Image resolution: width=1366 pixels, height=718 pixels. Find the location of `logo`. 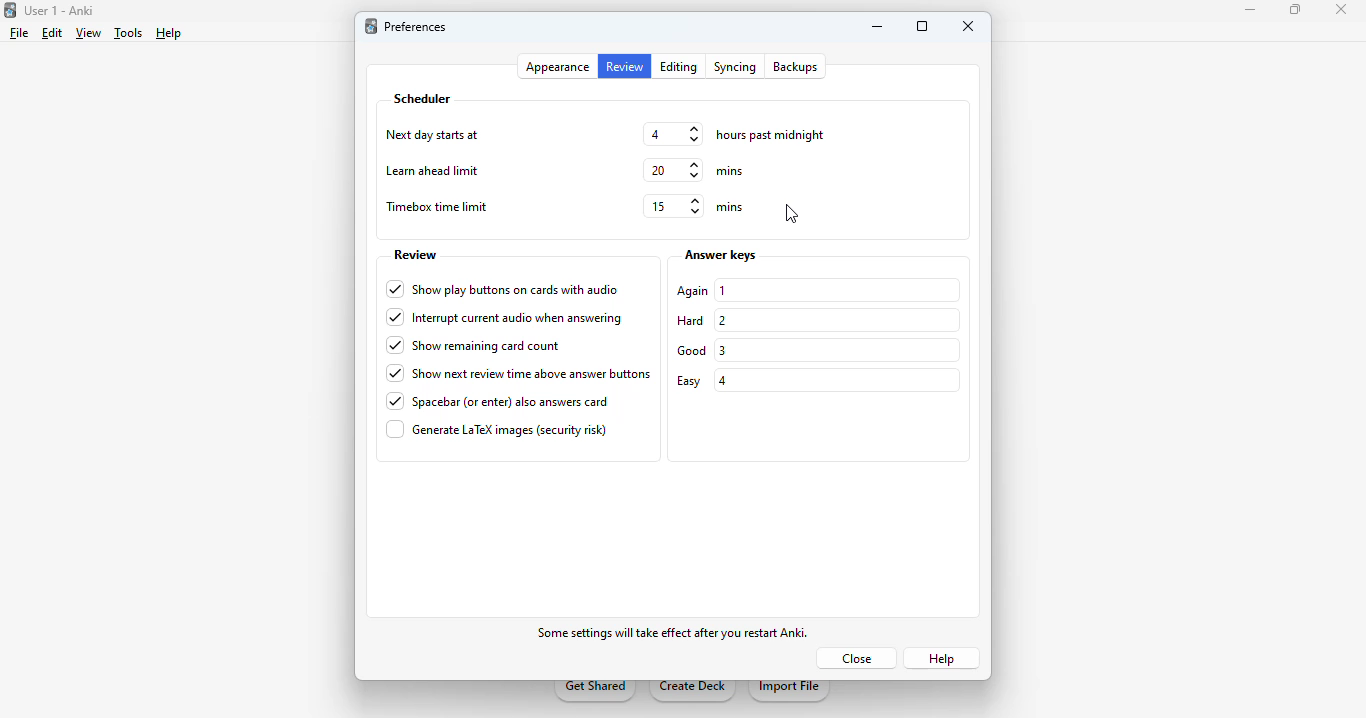

logo is located at coordinates (371, 26).